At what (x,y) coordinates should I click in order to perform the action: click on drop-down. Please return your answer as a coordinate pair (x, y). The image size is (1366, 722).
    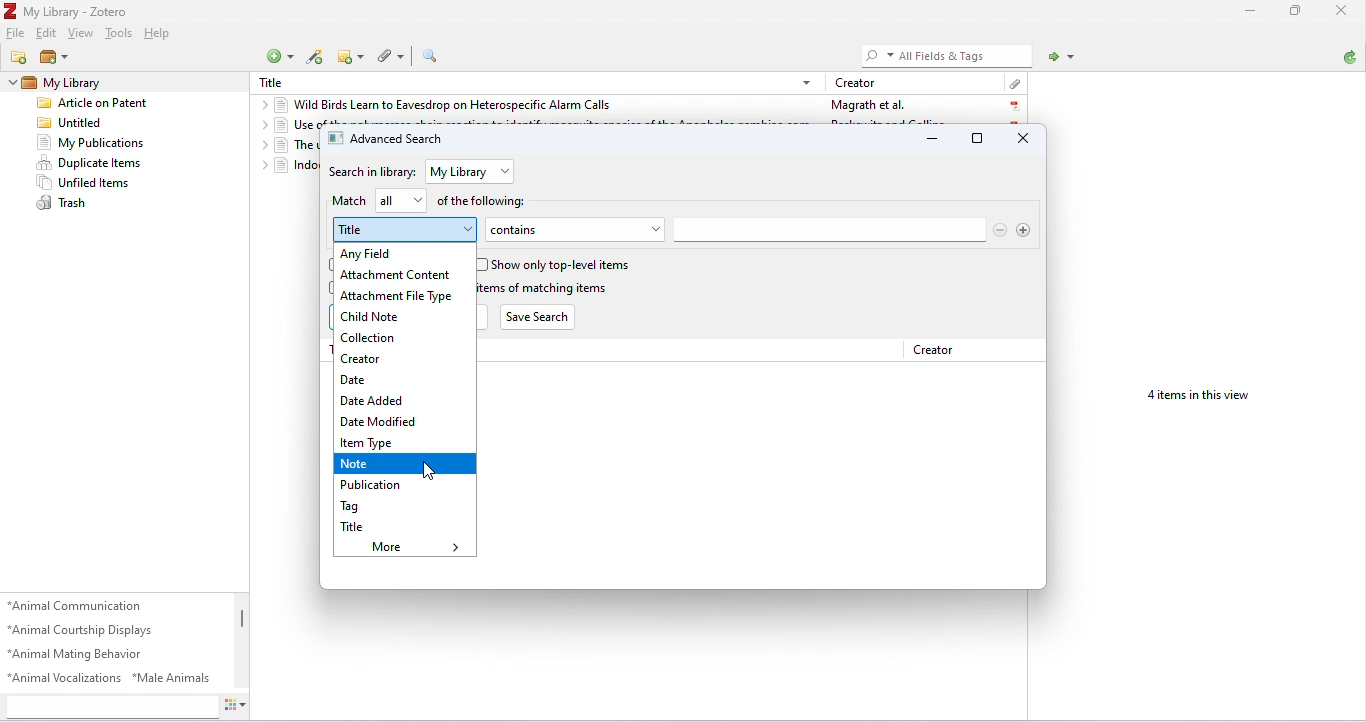
    Looking at the image, I should click on (259, 165).